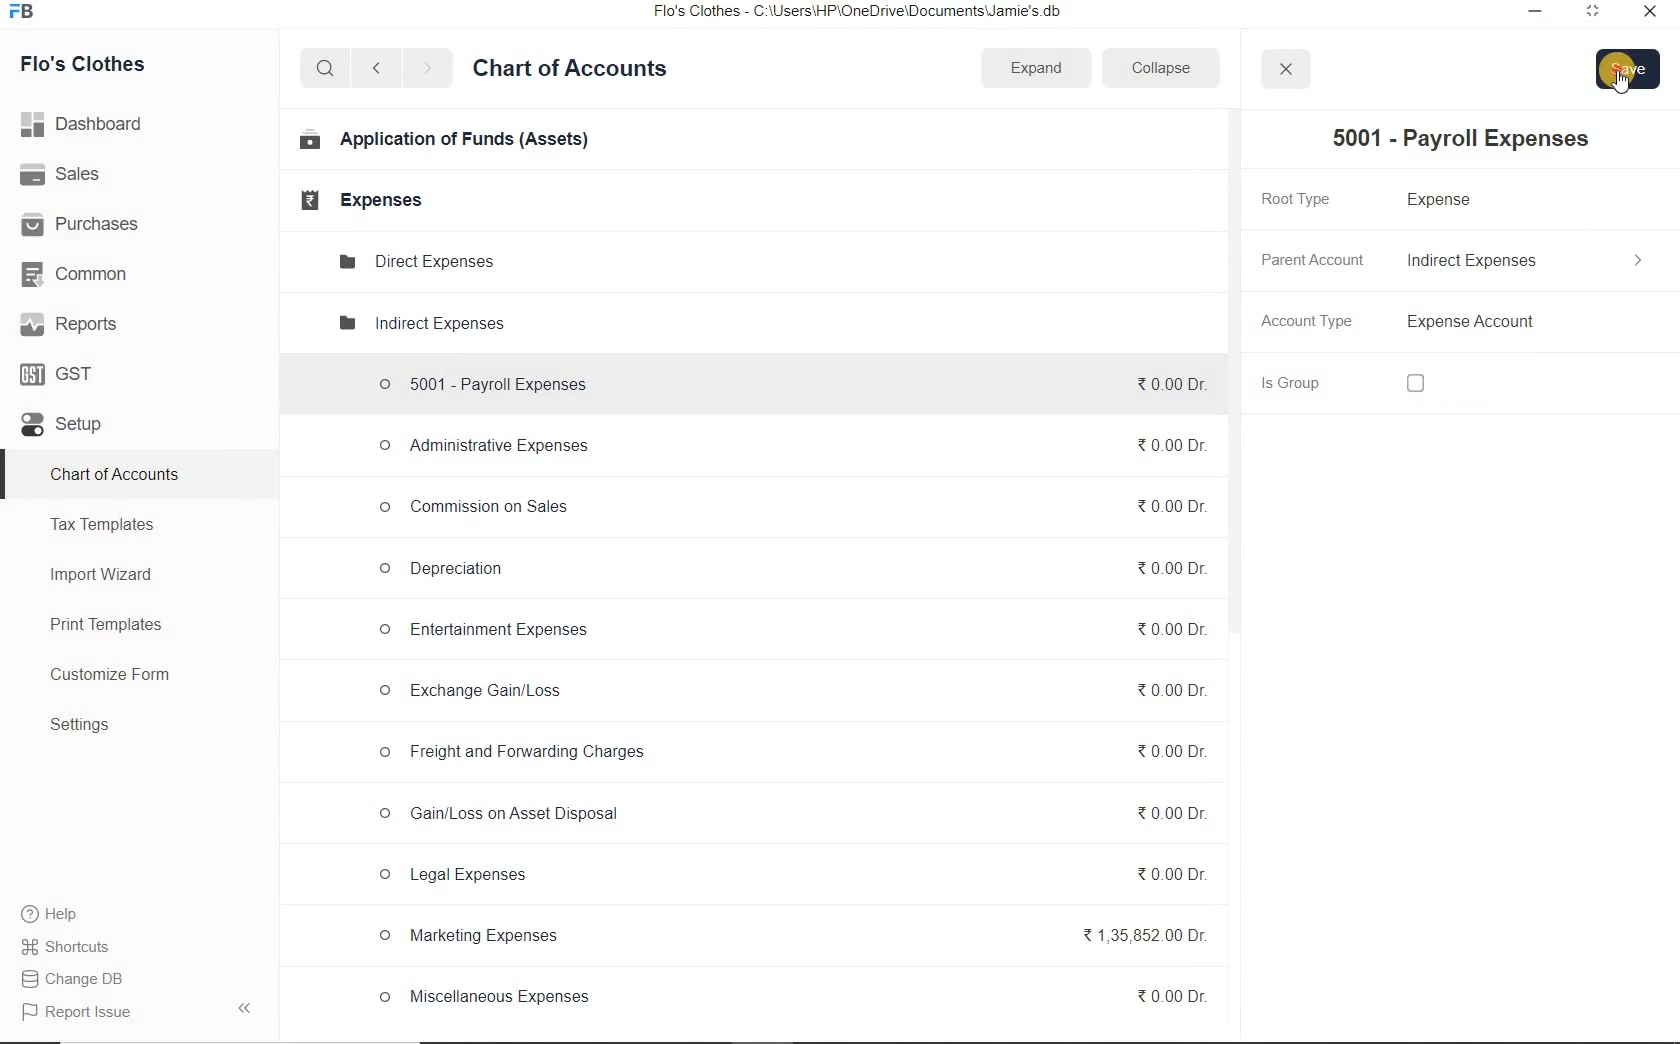  Describe the element at coordinates (84, 978) in the screenshot. I see ` Change DB` at that location.